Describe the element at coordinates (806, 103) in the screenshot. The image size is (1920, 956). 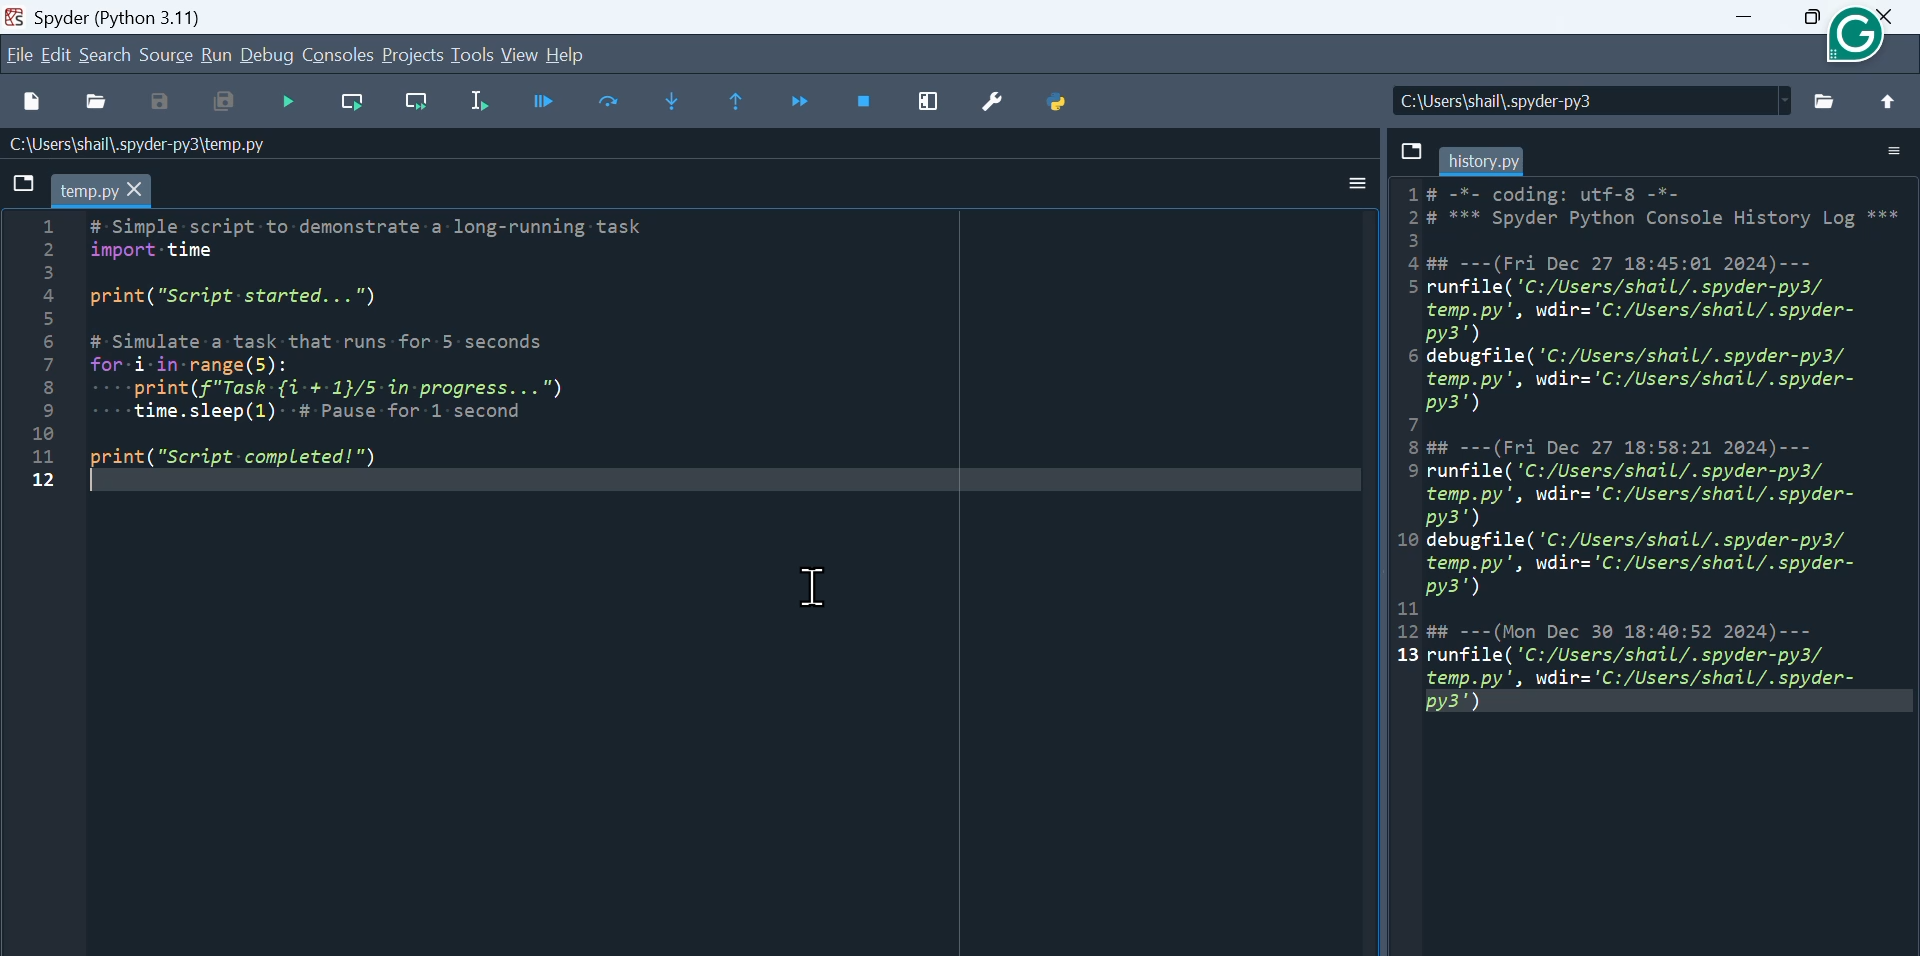
I see `Continue execution until next function` at that location.